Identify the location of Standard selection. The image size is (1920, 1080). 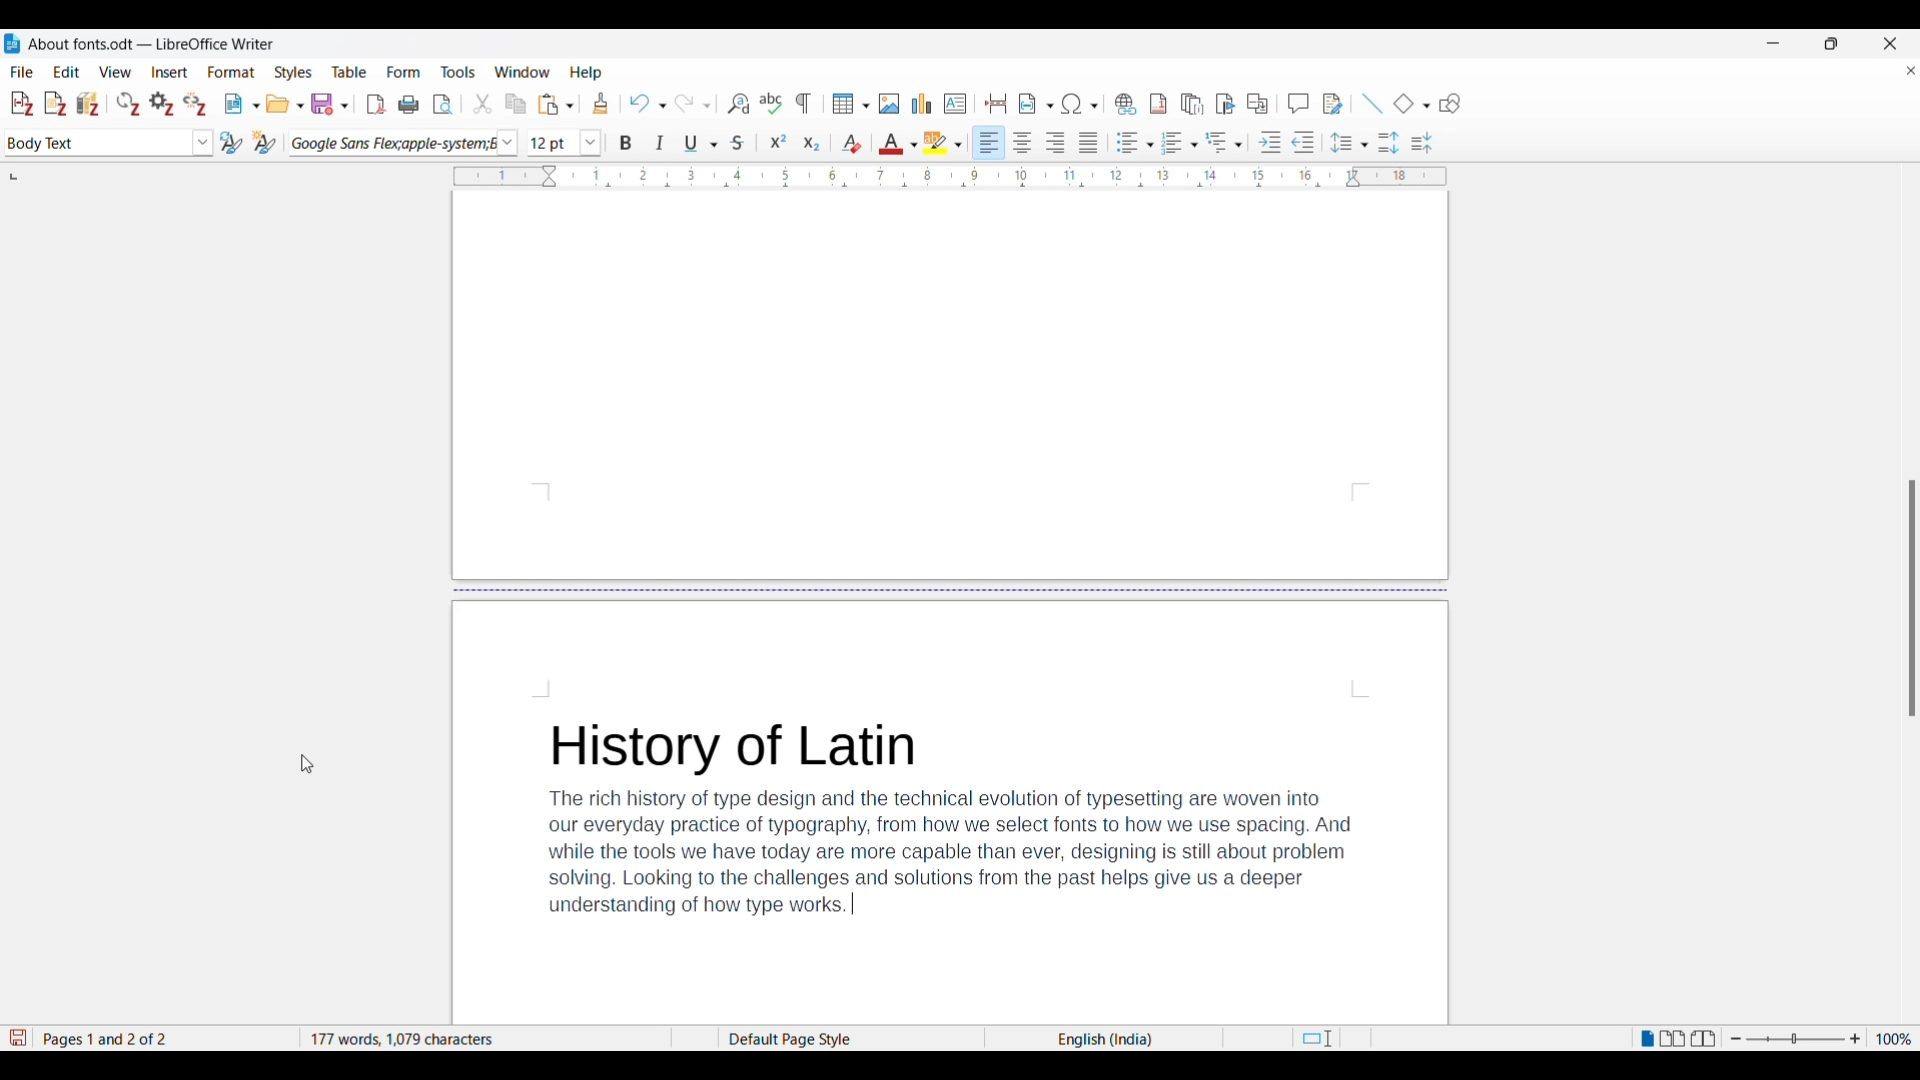
(1316, 1040).